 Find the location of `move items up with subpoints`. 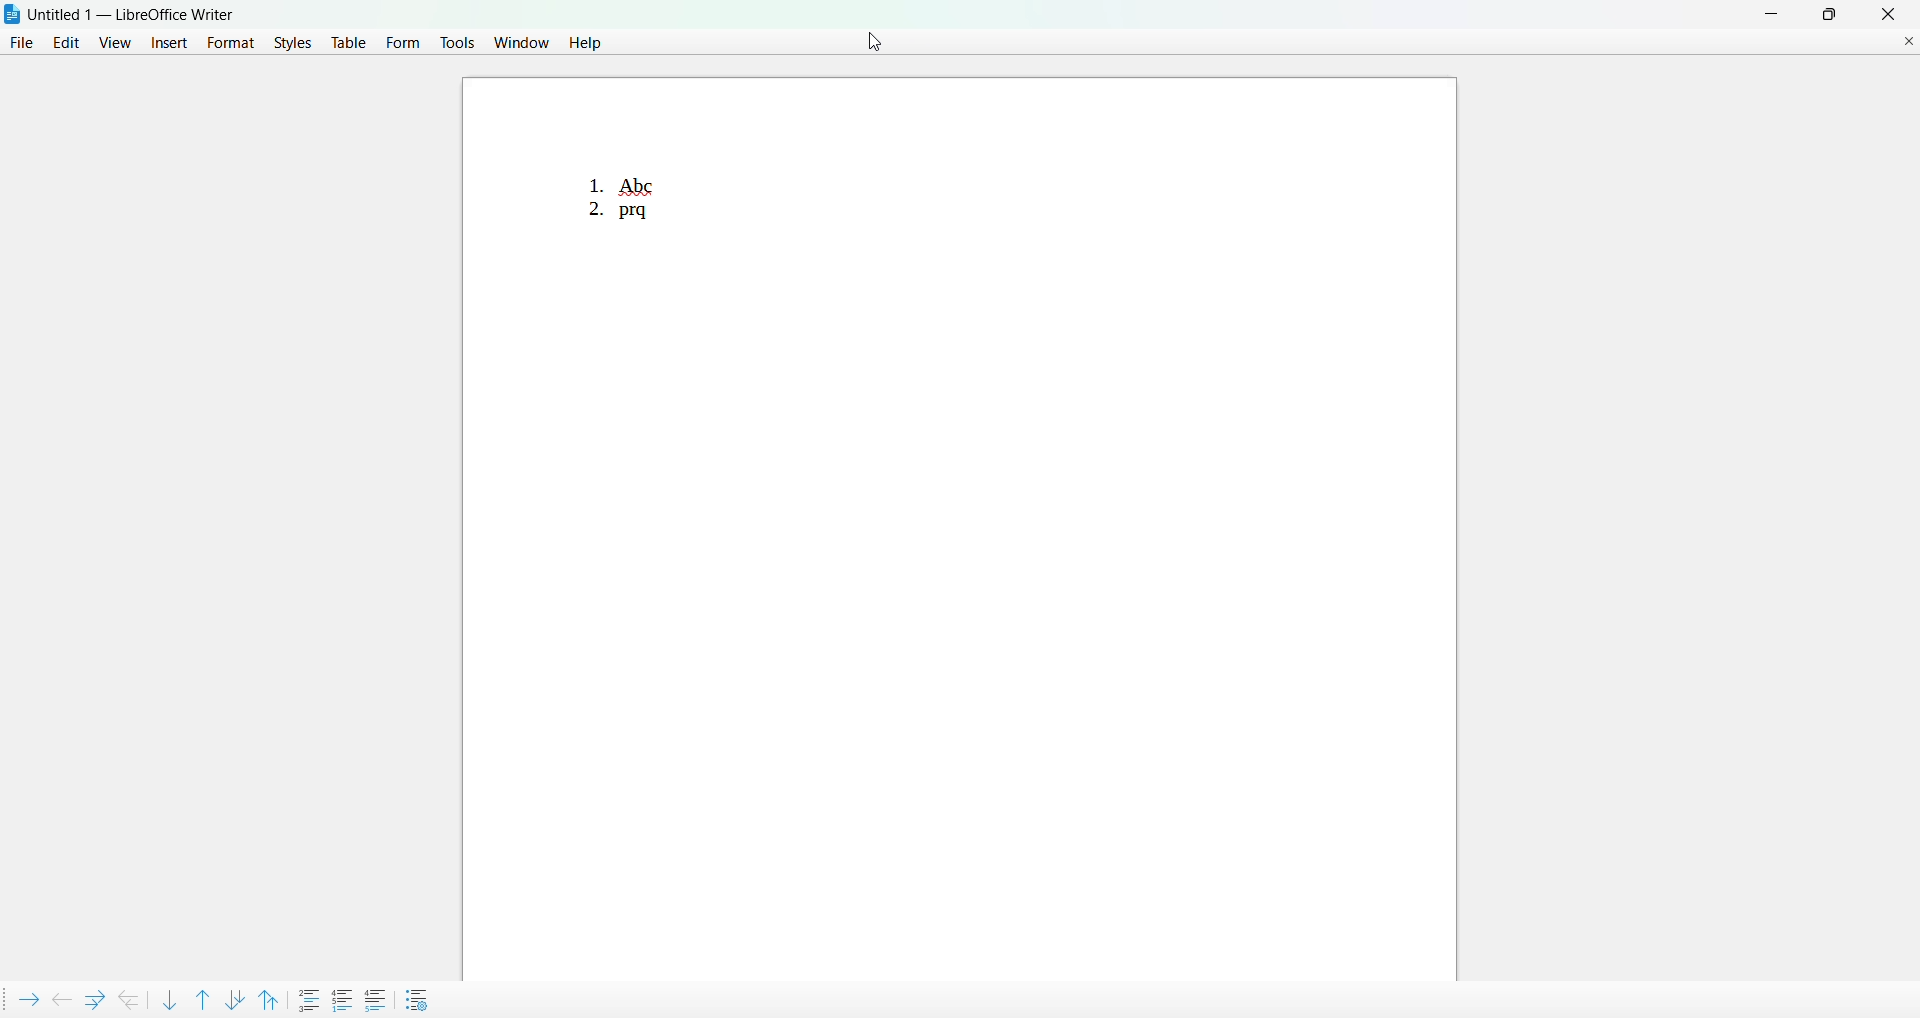

move items up with subpoints is located at coordinates (270, 998).